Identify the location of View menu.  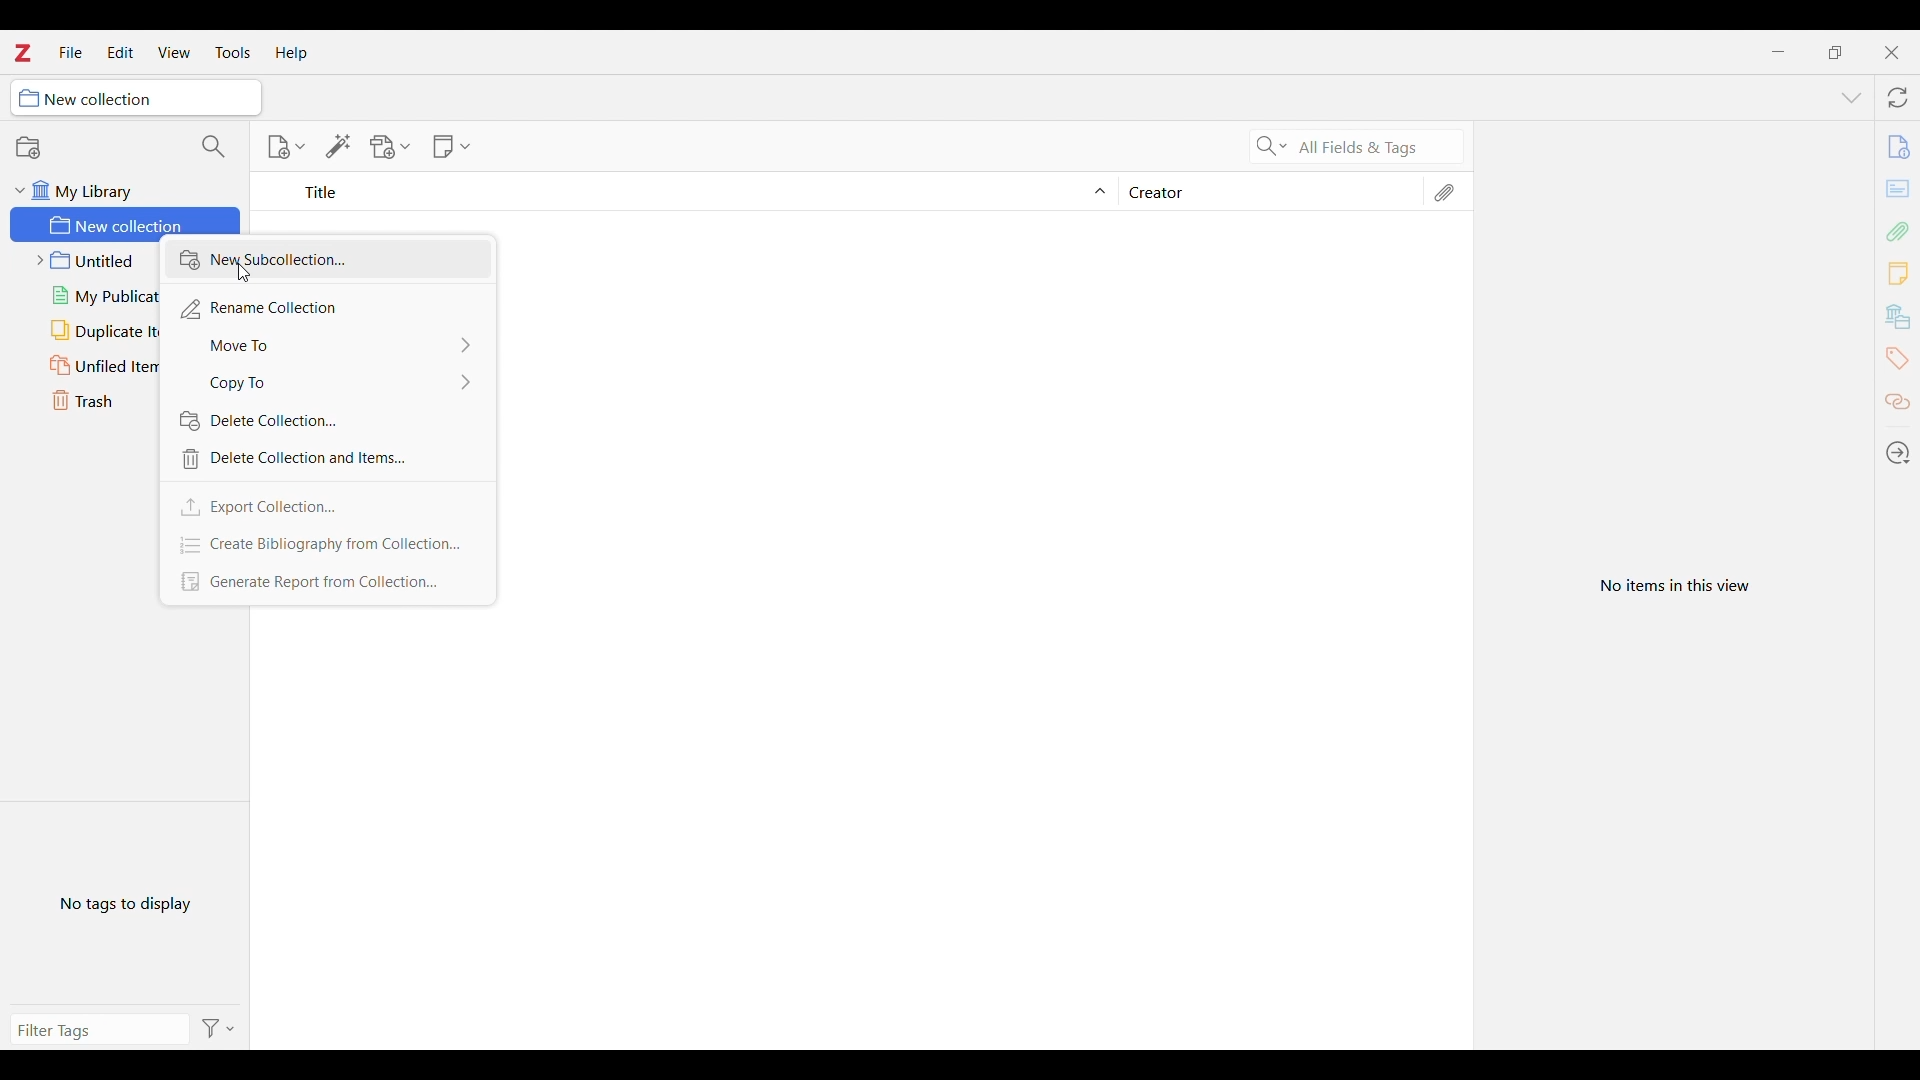
(175, 52).